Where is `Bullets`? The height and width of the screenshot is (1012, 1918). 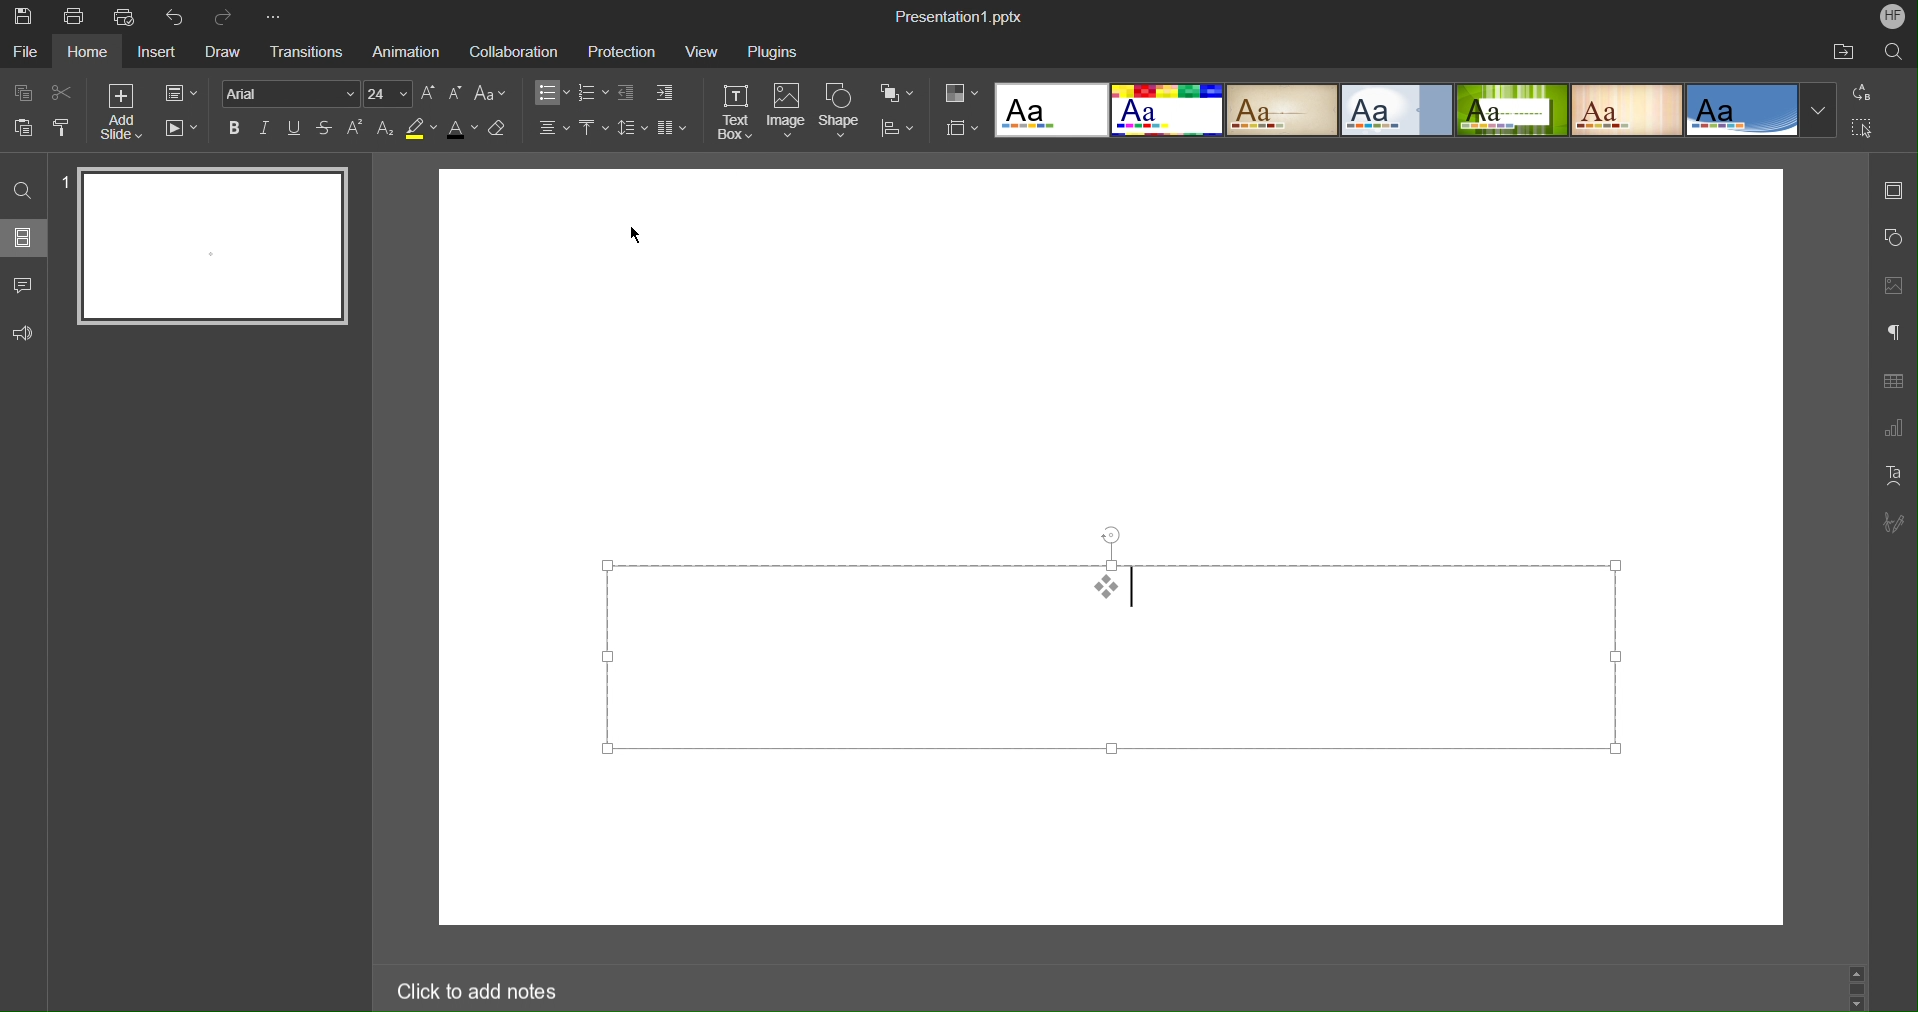
Bullets is located at coordinates (554, 93).